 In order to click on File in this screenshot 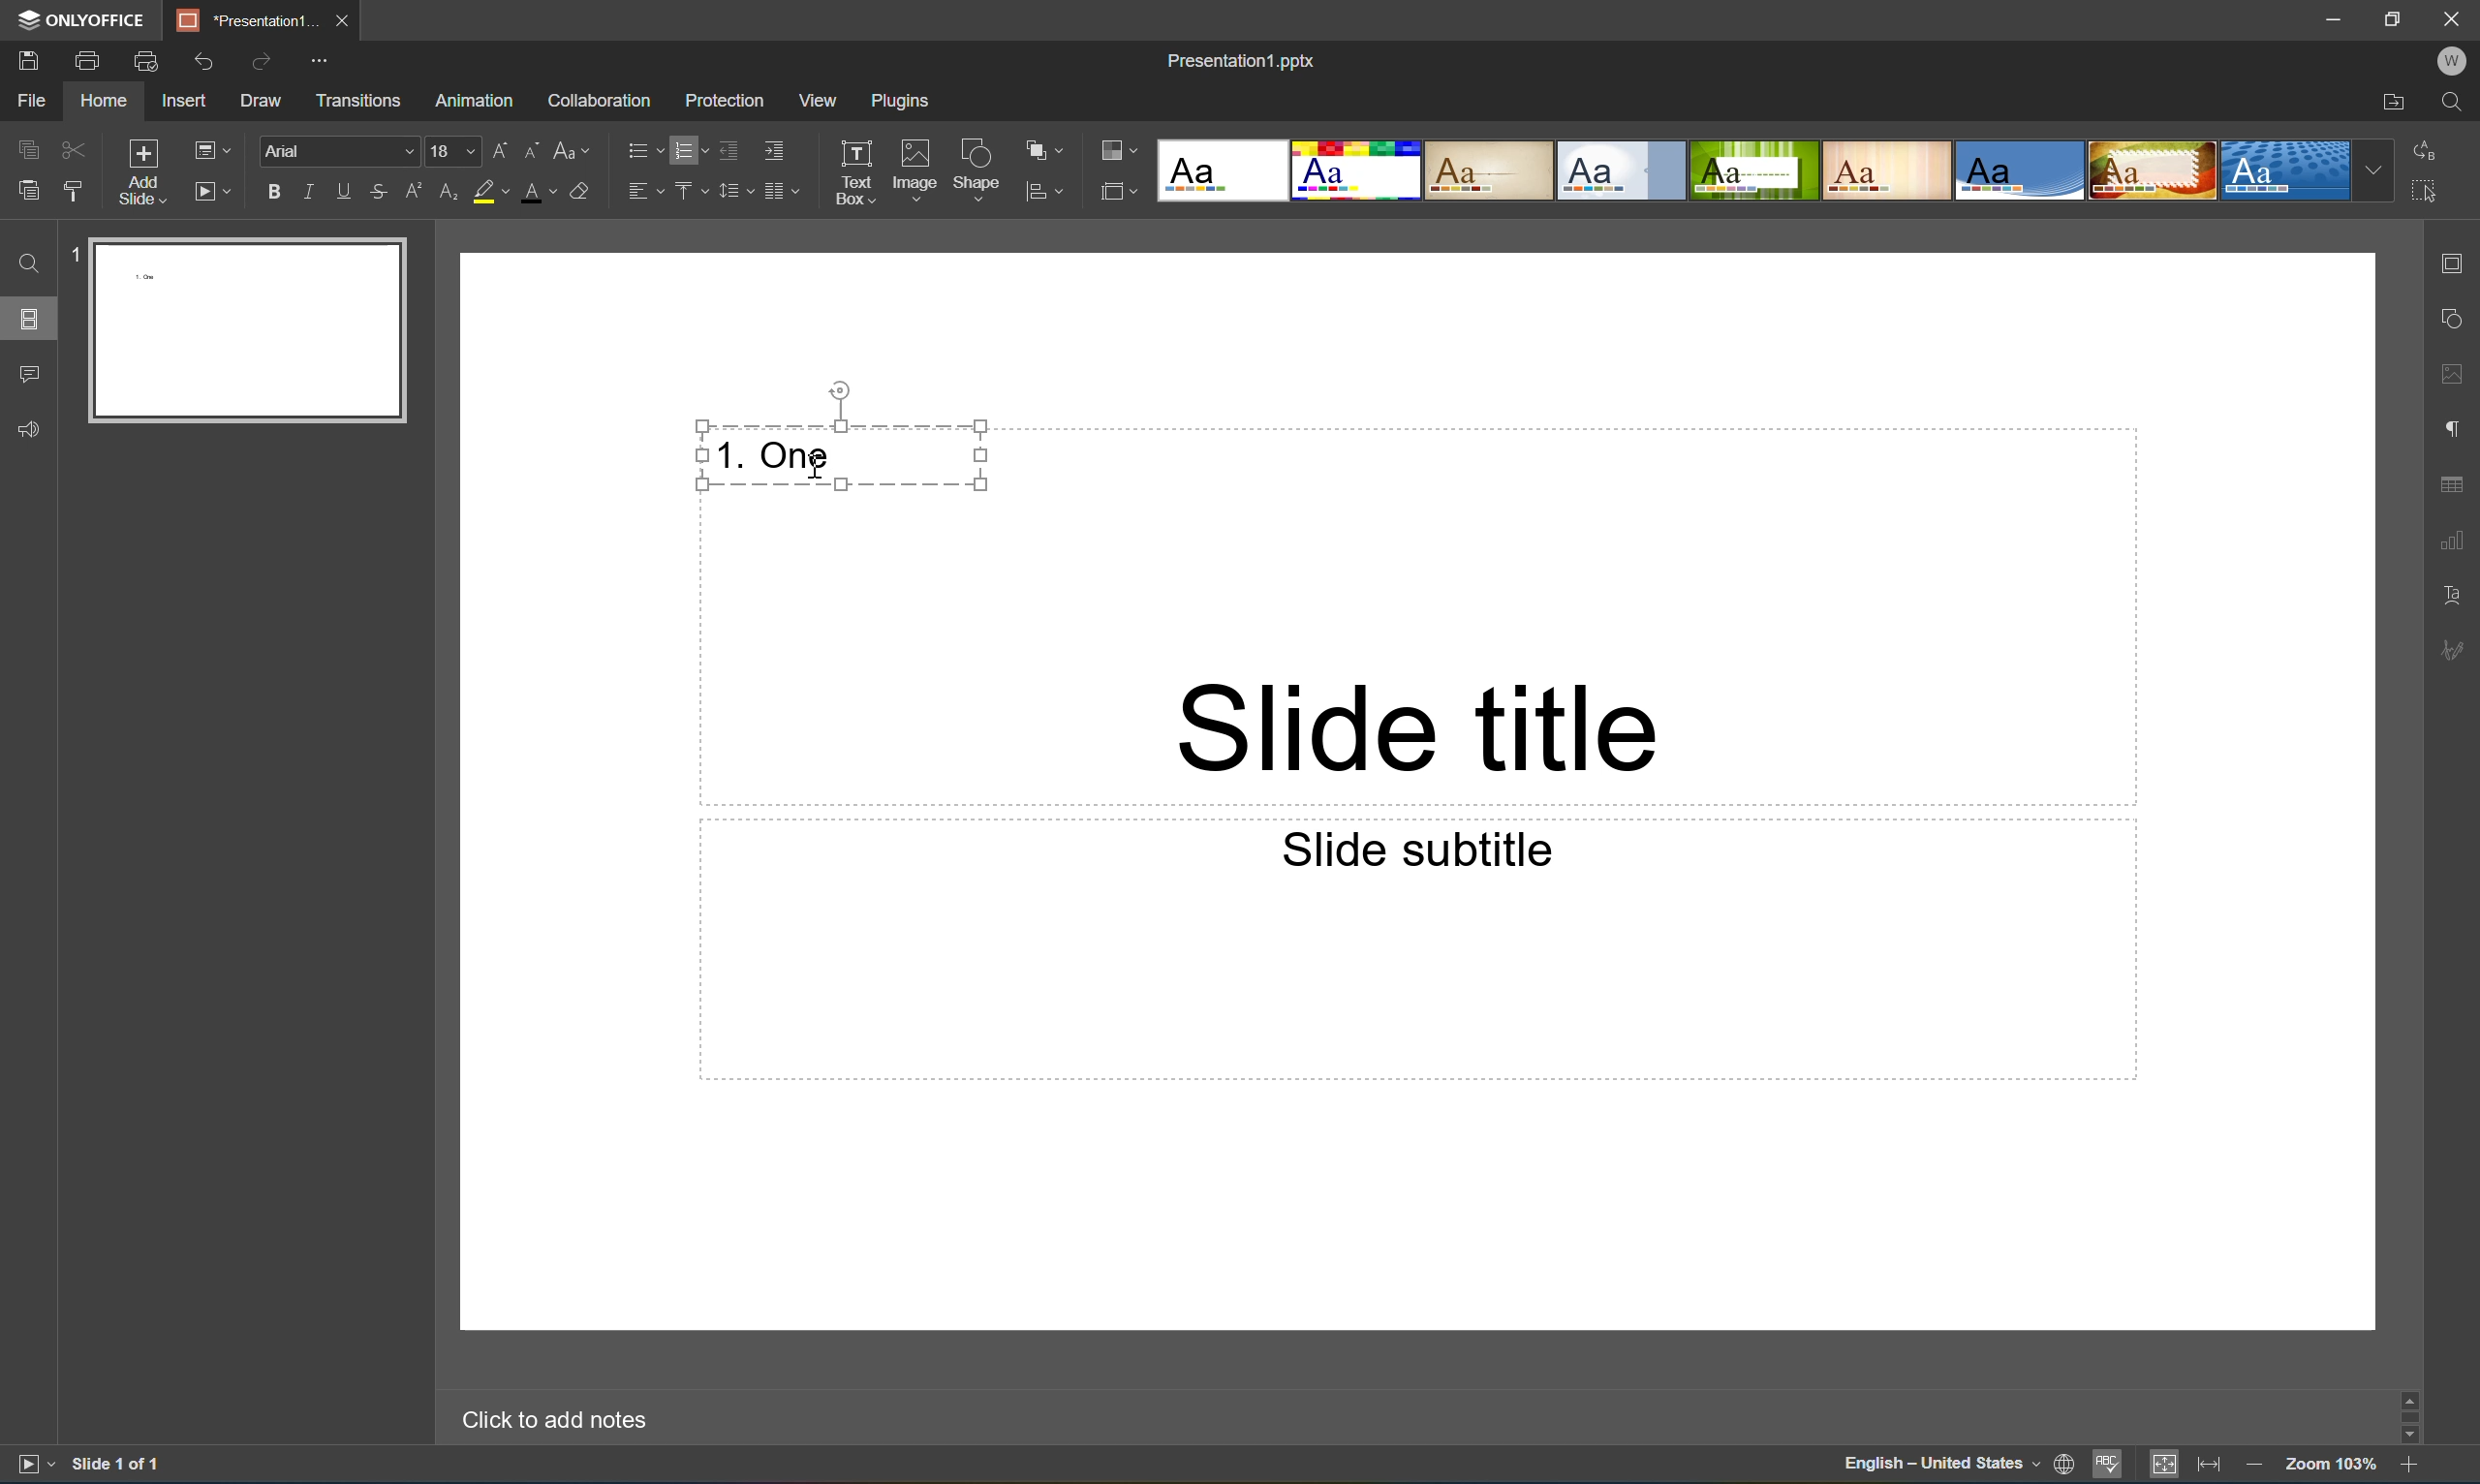, I will do `click(38, 99)`.